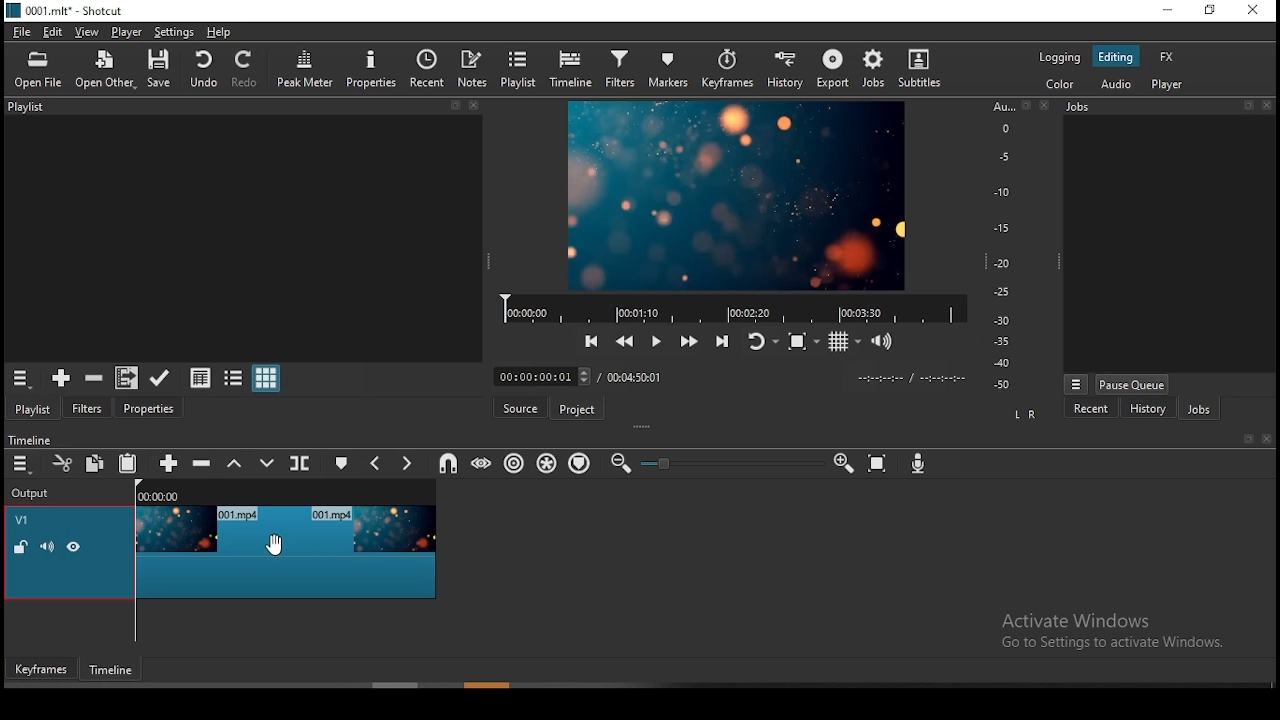  Describe the element at coordinates (270, 462) in the screenshot. I see `overwrite` at that location.